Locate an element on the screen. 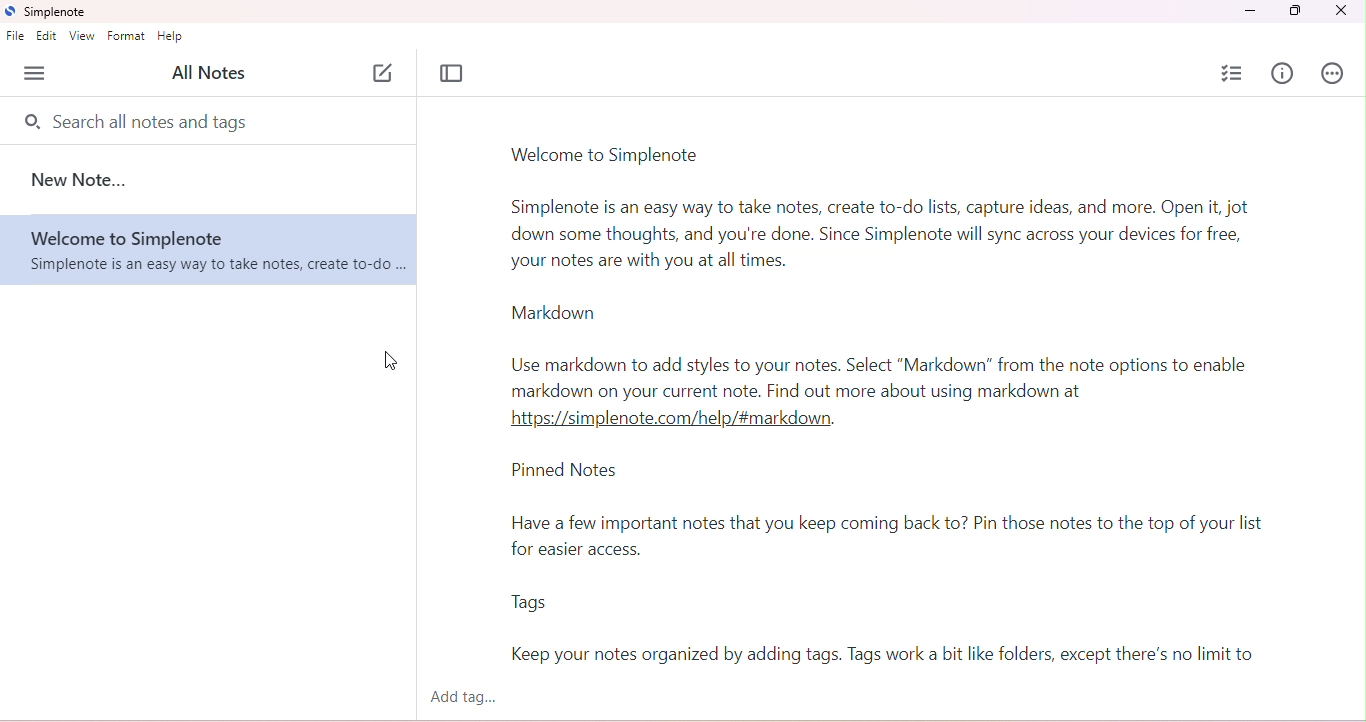 The image size is (1366, 722). file is located at coordinates (16, 38).